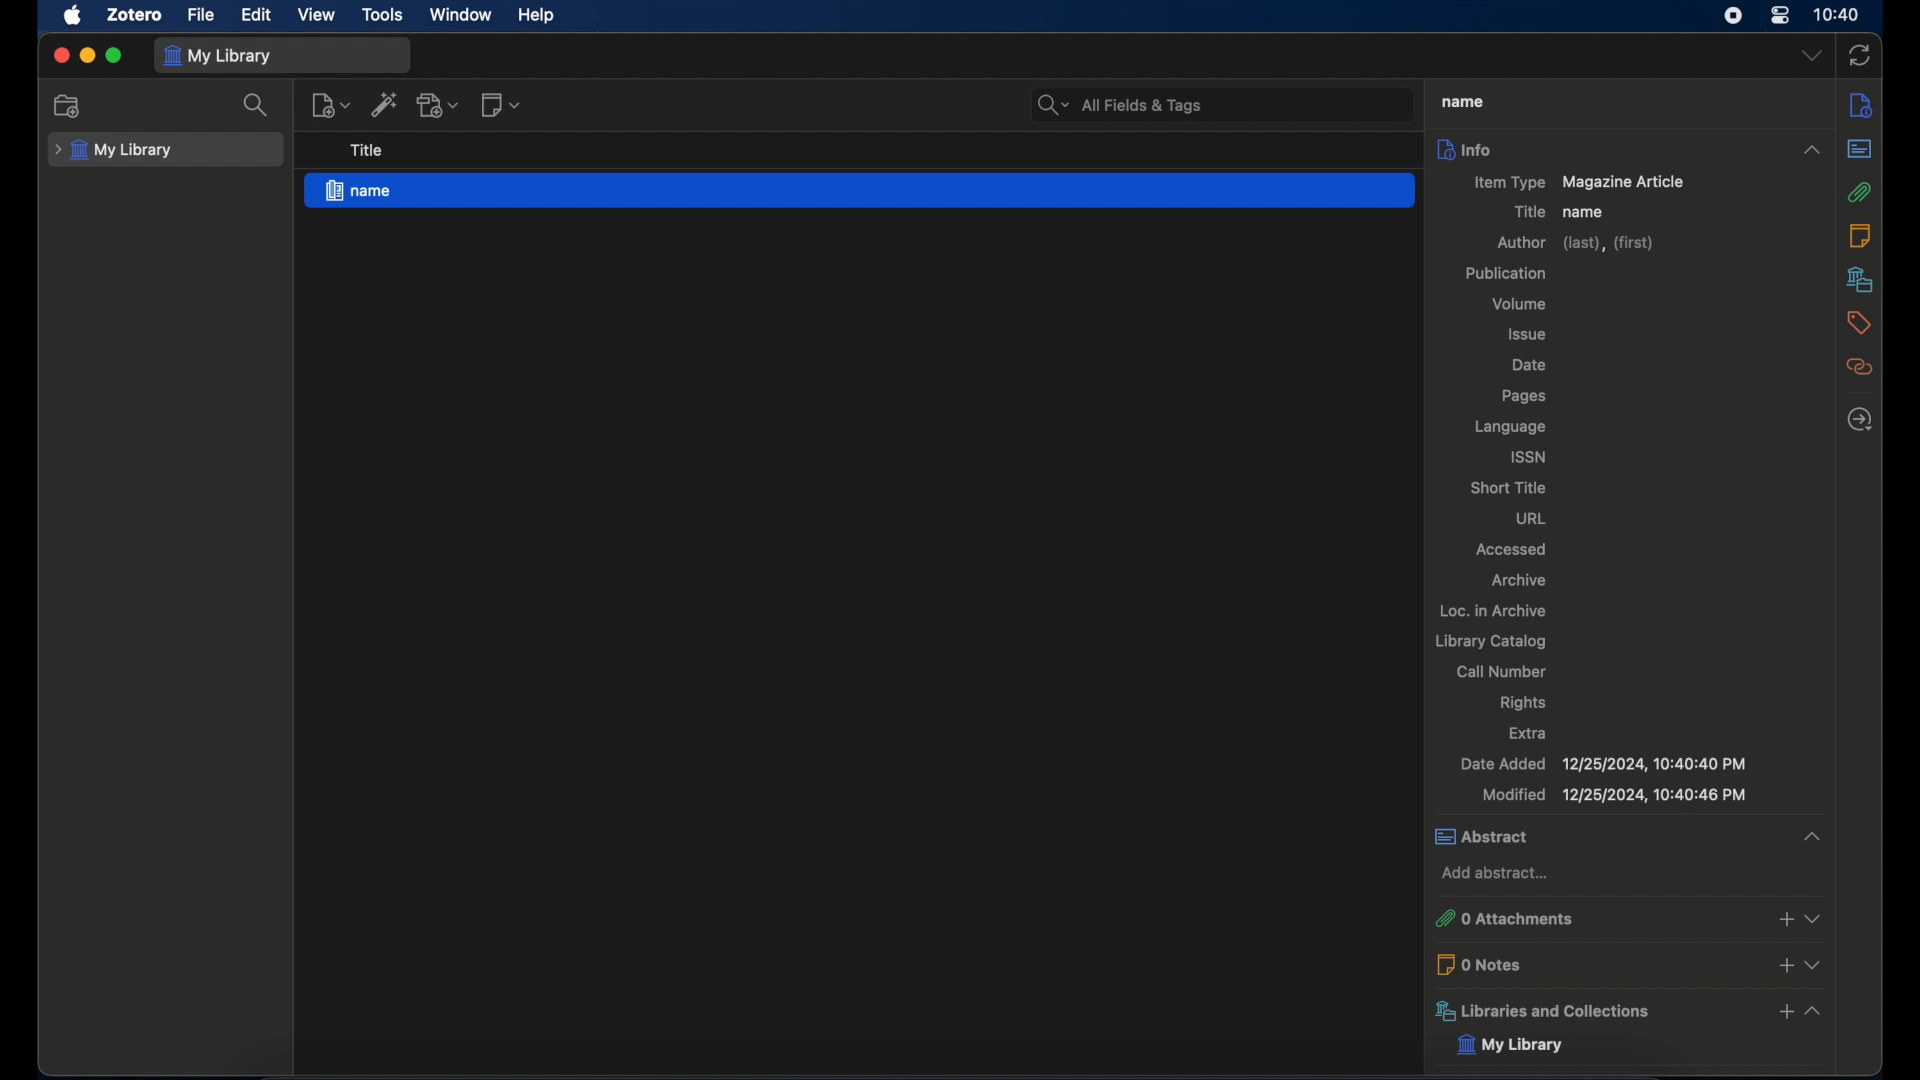 The height and width of the screenshot is (1080, 1920). What do you see at coordinates (317, 14) in the screenshot?
I see `view` at bounding box center [317, 14].